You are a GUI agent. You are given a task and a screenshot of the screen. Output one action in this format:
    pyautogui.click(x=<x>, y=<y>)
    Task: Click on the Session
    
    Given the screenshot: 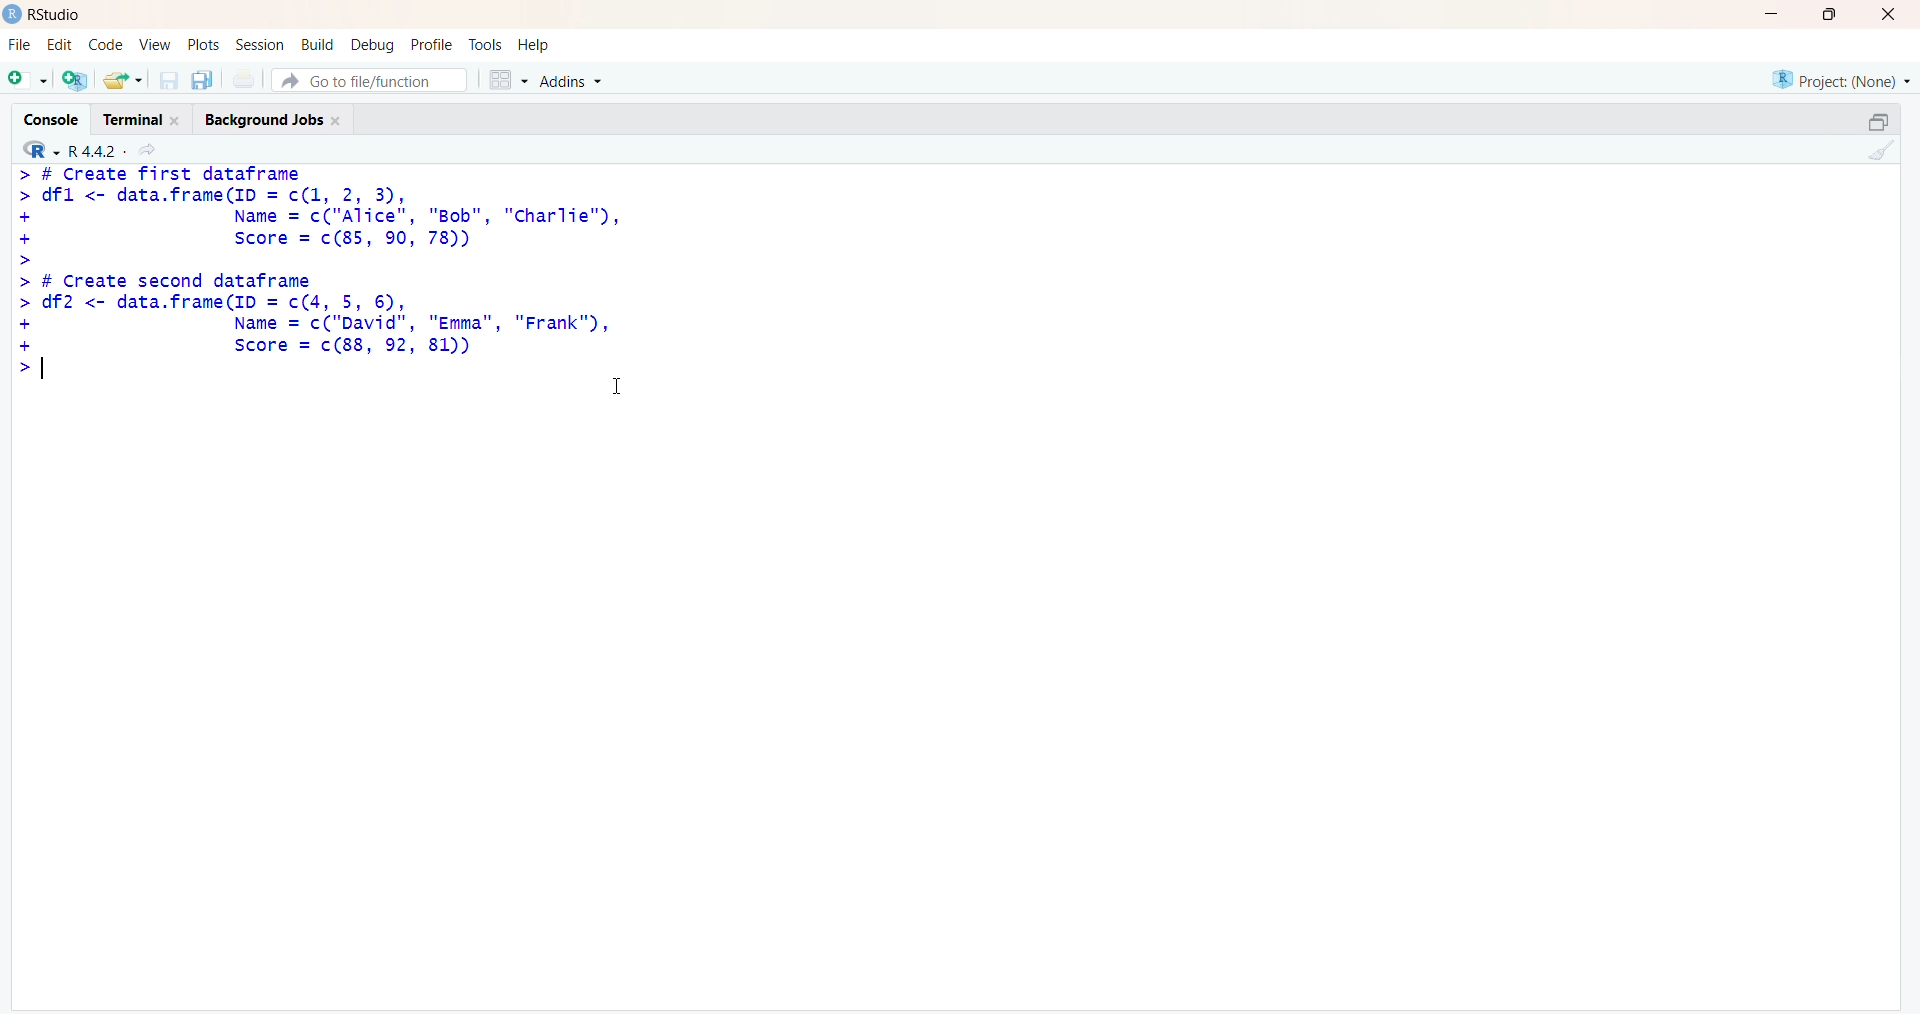 What is the action you would take?
    pyautogui.click(x=260, y=45)
    